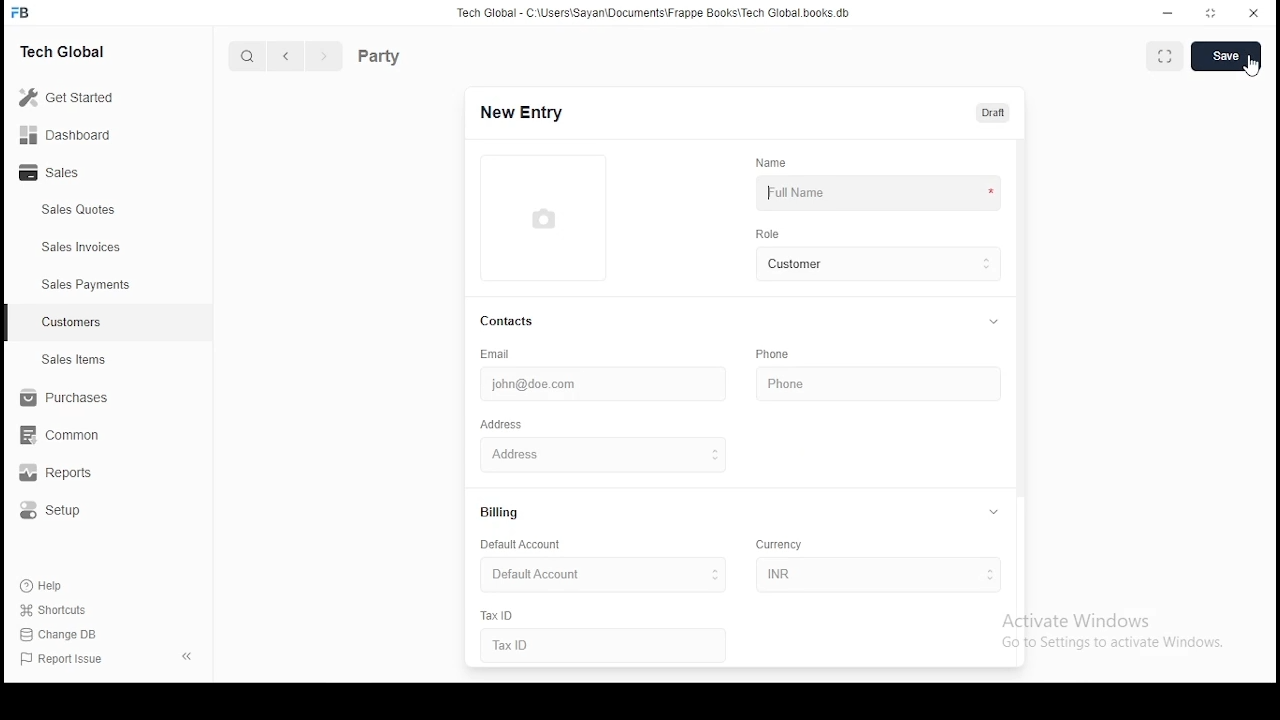  I want to click on logo thumbnail, so click(546, 217).